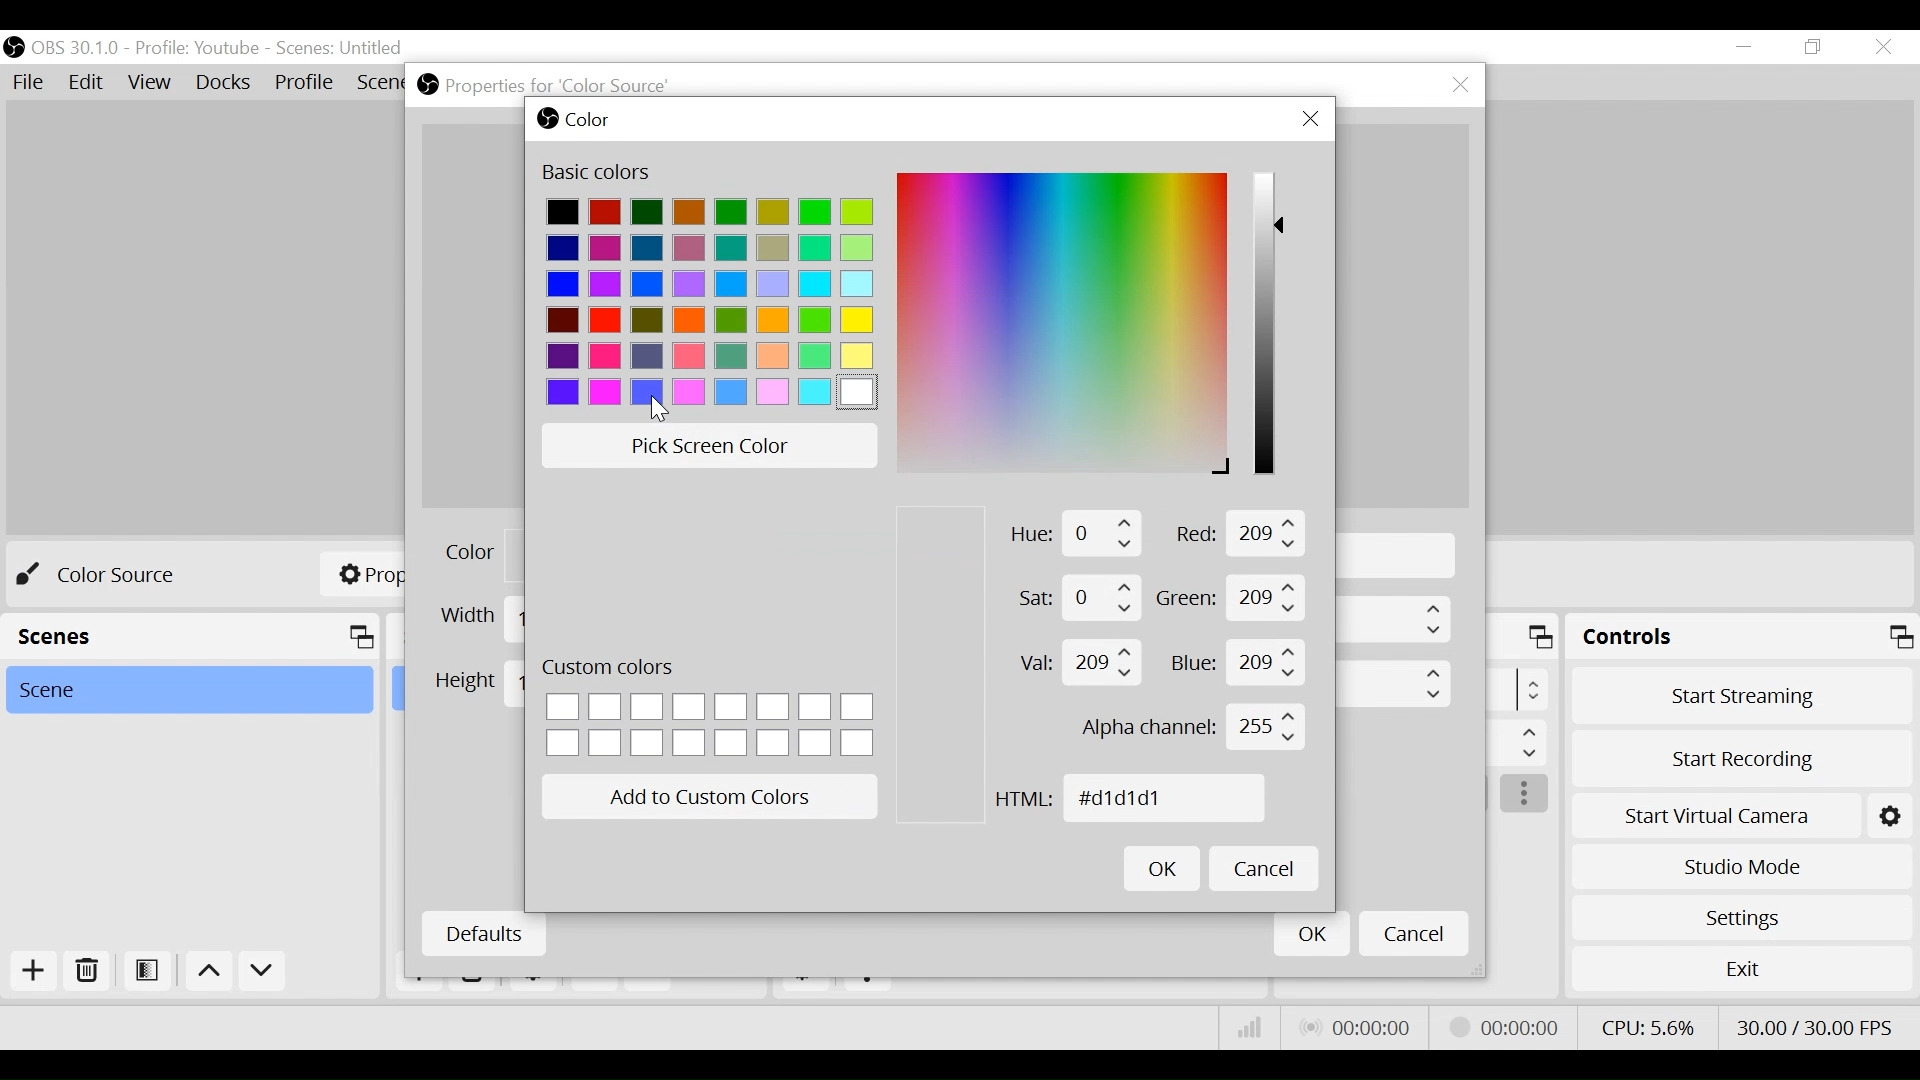 Image resolution: width=1920 pixels, height=1080 pixels. I want to click on Delete, so click(88, 971).